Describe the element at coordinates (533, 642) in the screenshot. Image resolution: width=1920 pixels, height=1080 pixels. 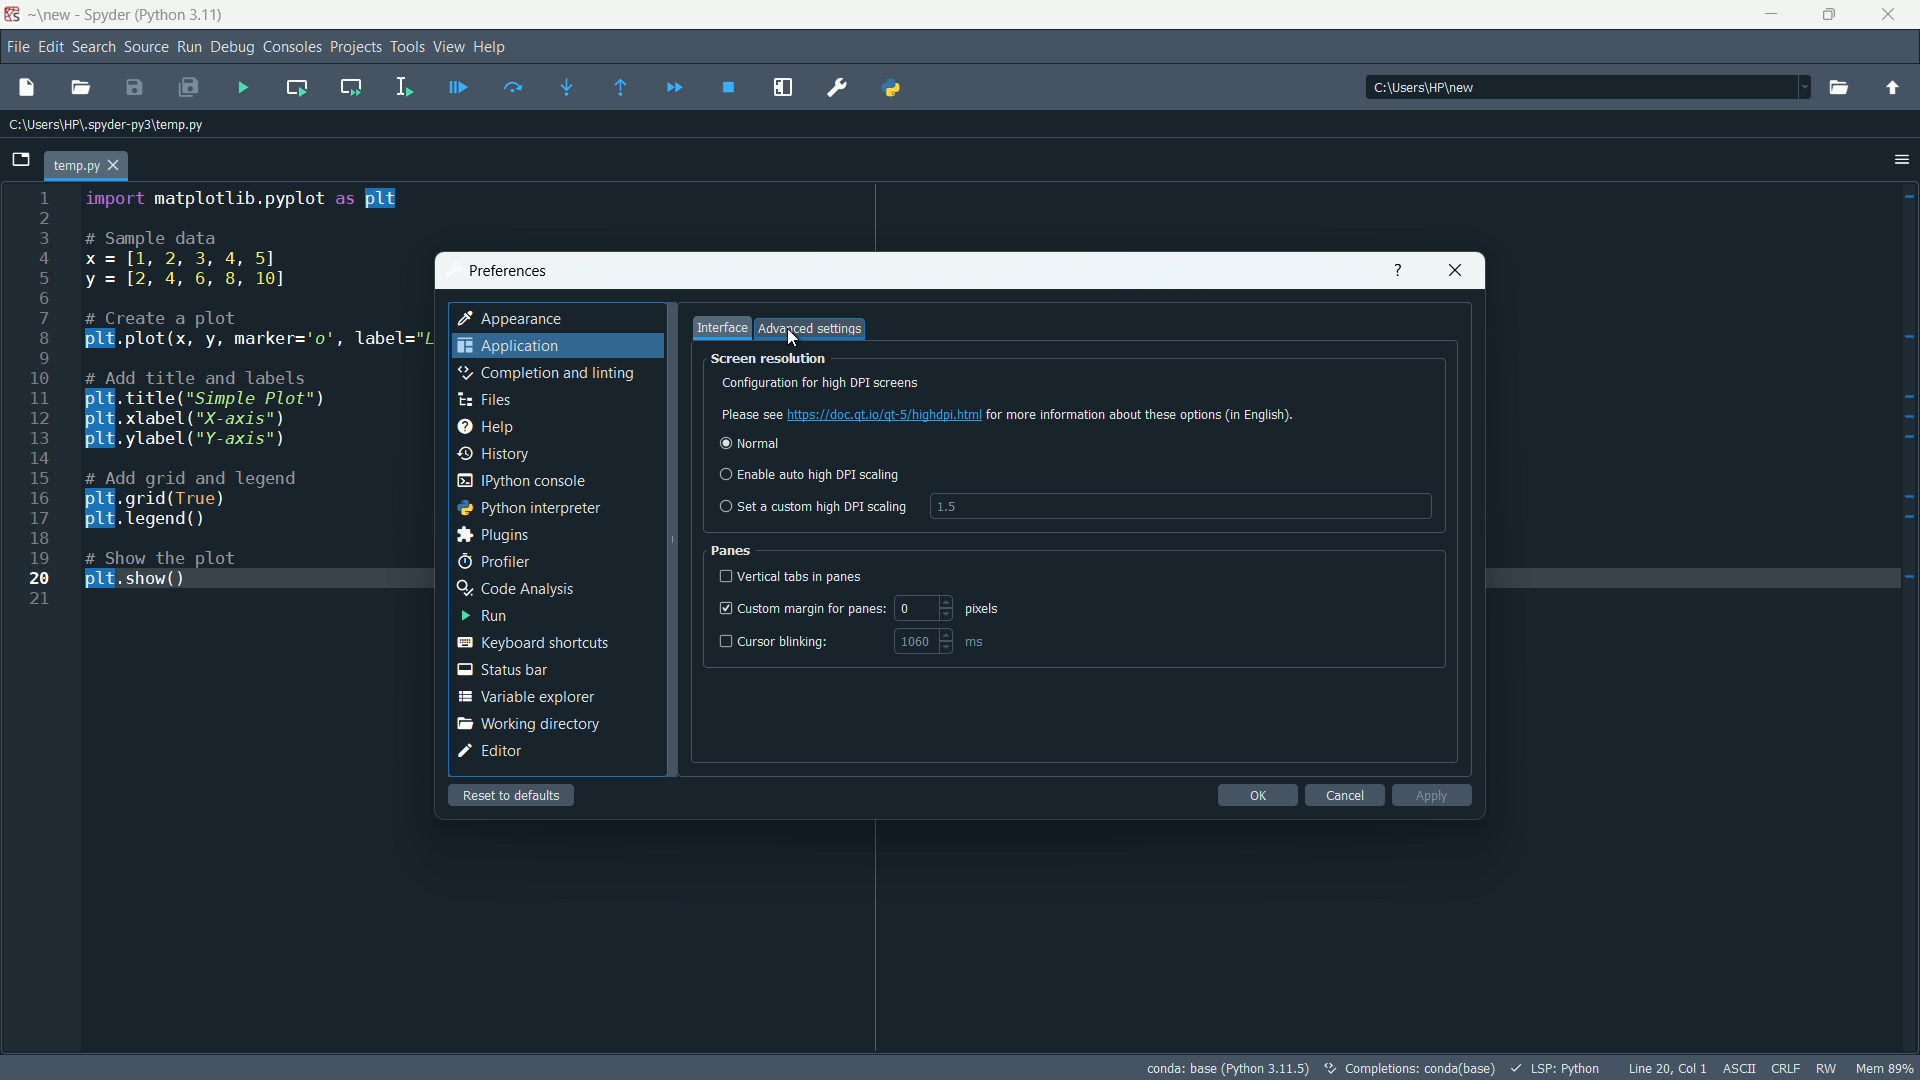
I see `keyboard shortcuts` at that location.